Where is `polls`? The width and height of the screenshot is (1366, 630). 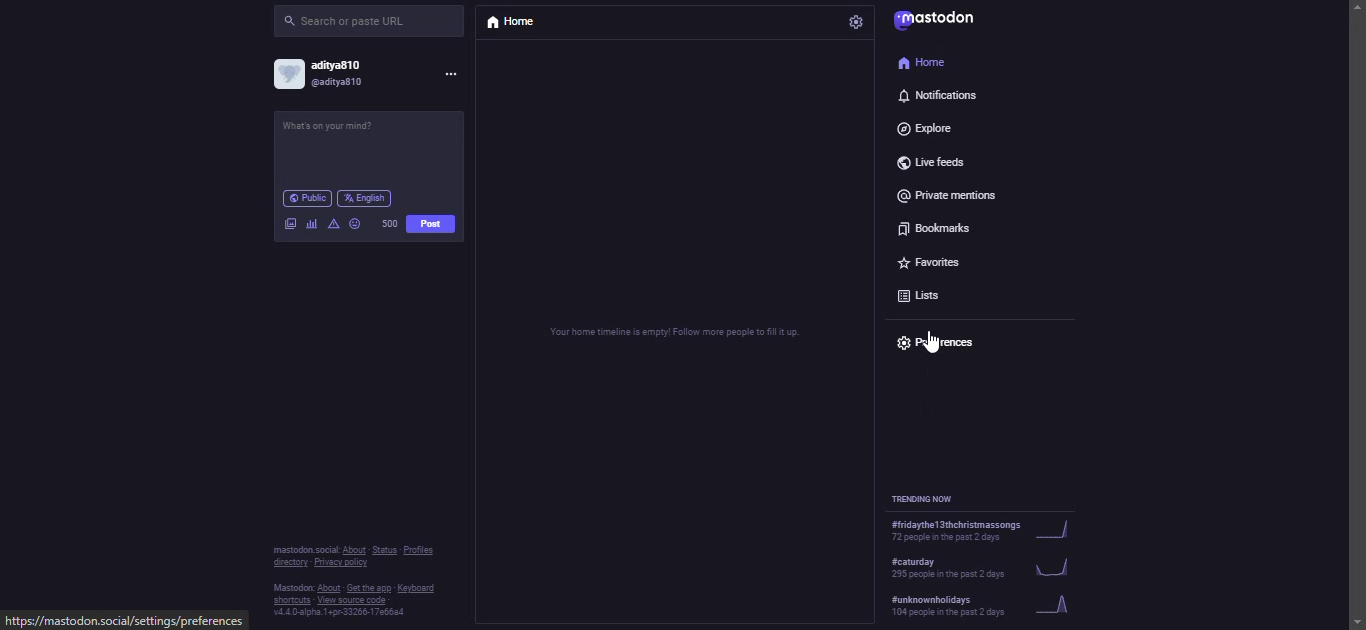 polls is located at coordinates (313, 225).